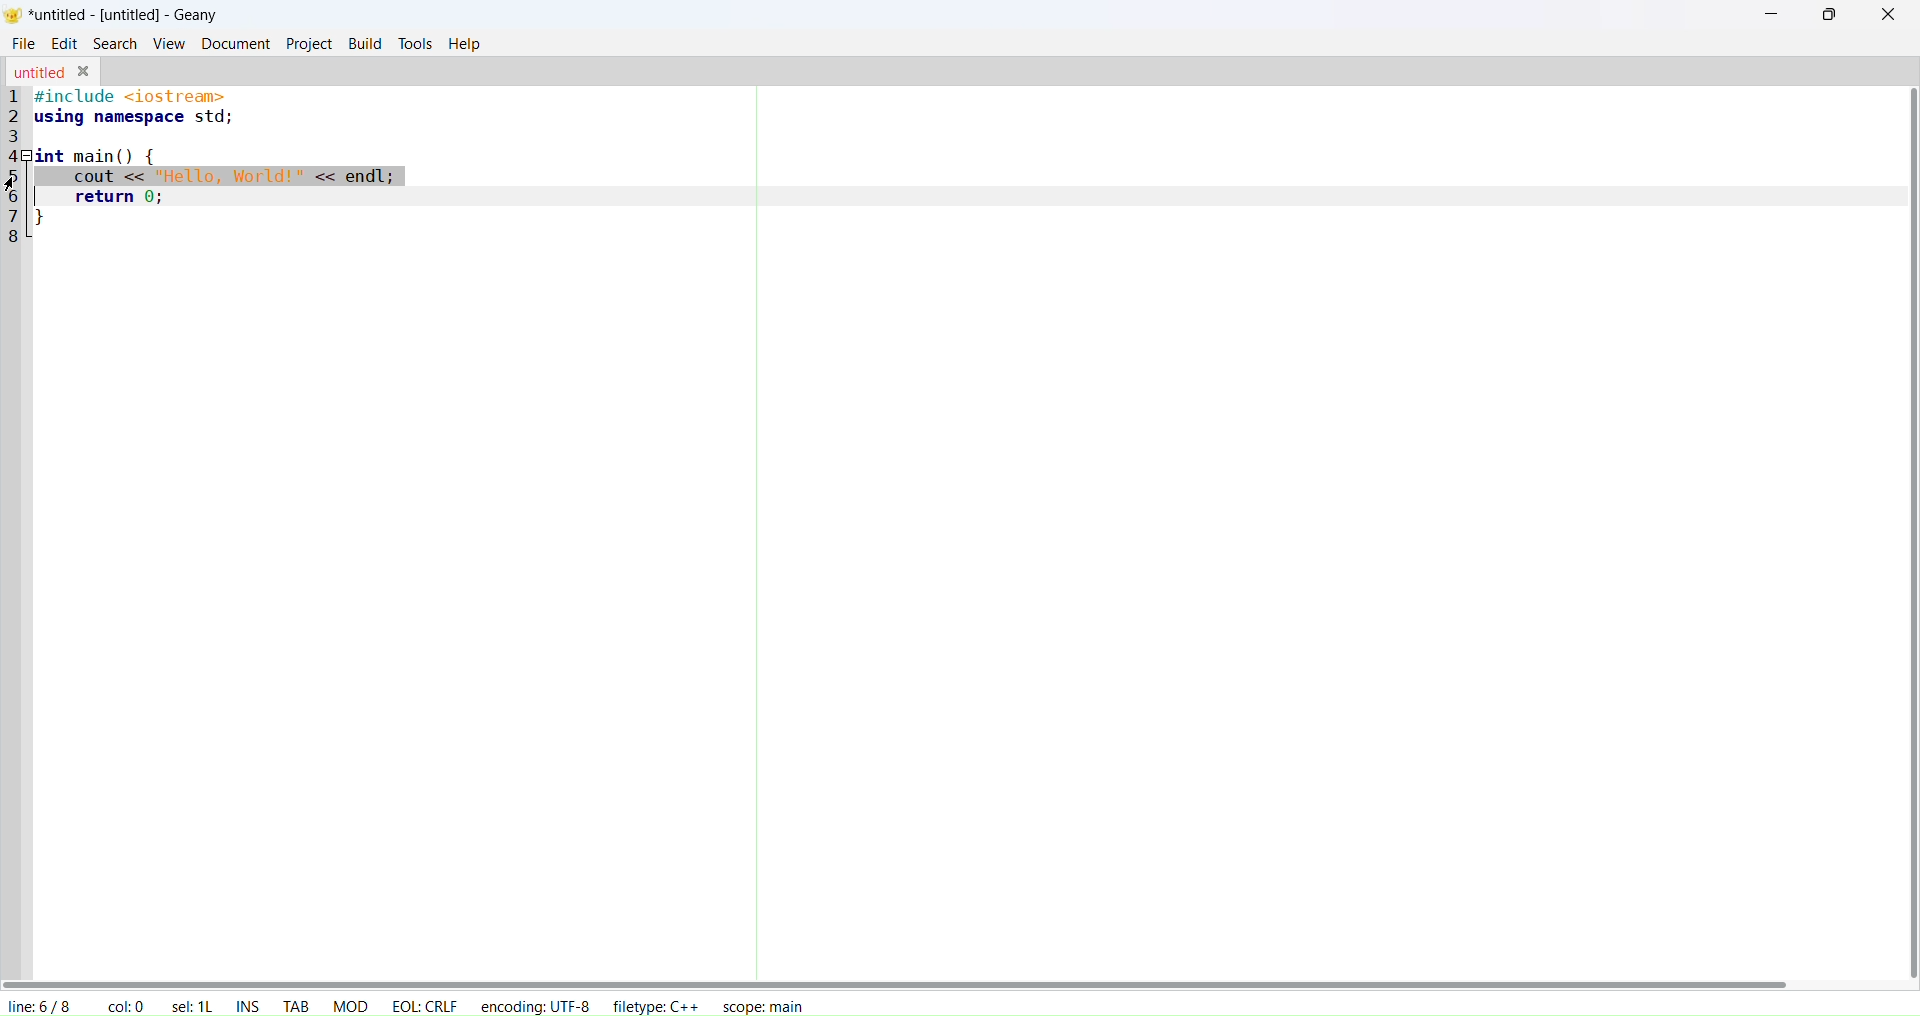 The height and width of the screenshot is (1016, 1920). What do you see at coordinates (535, 1007) in the screenshot?
I see `encoding: UTF-8` at bounding box center [535, 1007].